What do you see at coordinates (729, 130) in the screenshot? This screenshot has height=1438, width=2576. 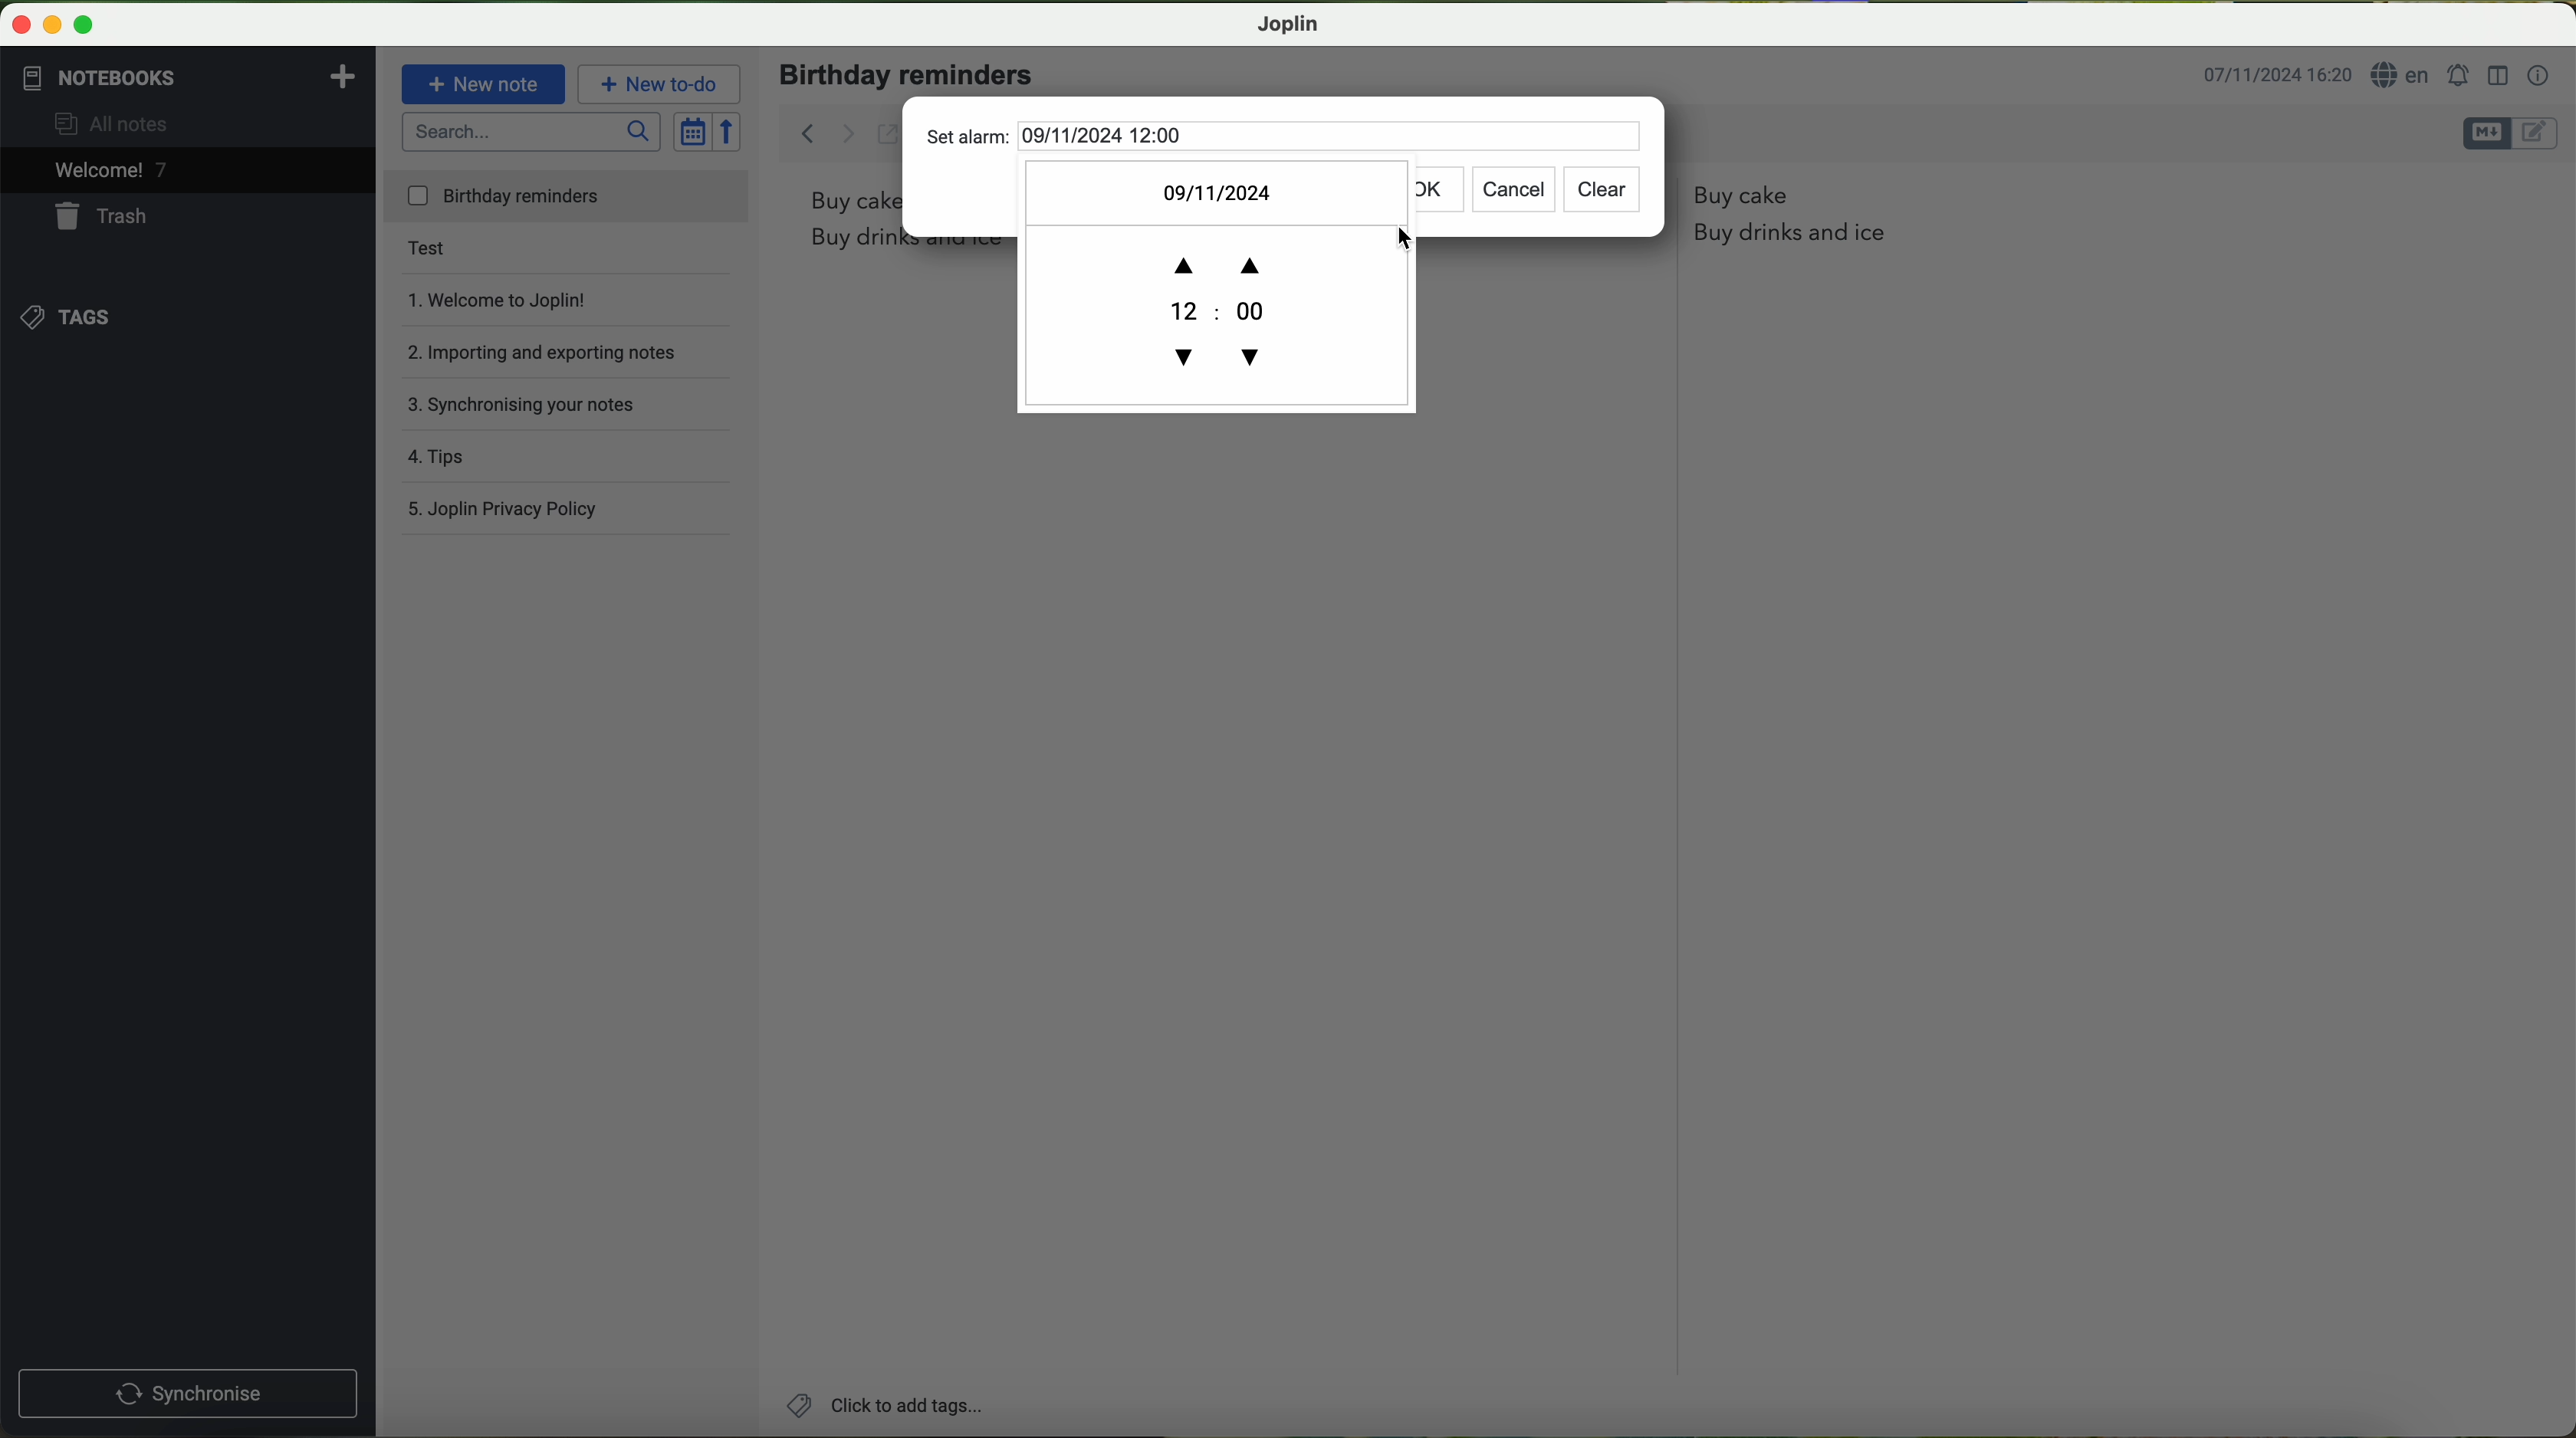 I see `reverse sort order` at bounding box center [729, 130].